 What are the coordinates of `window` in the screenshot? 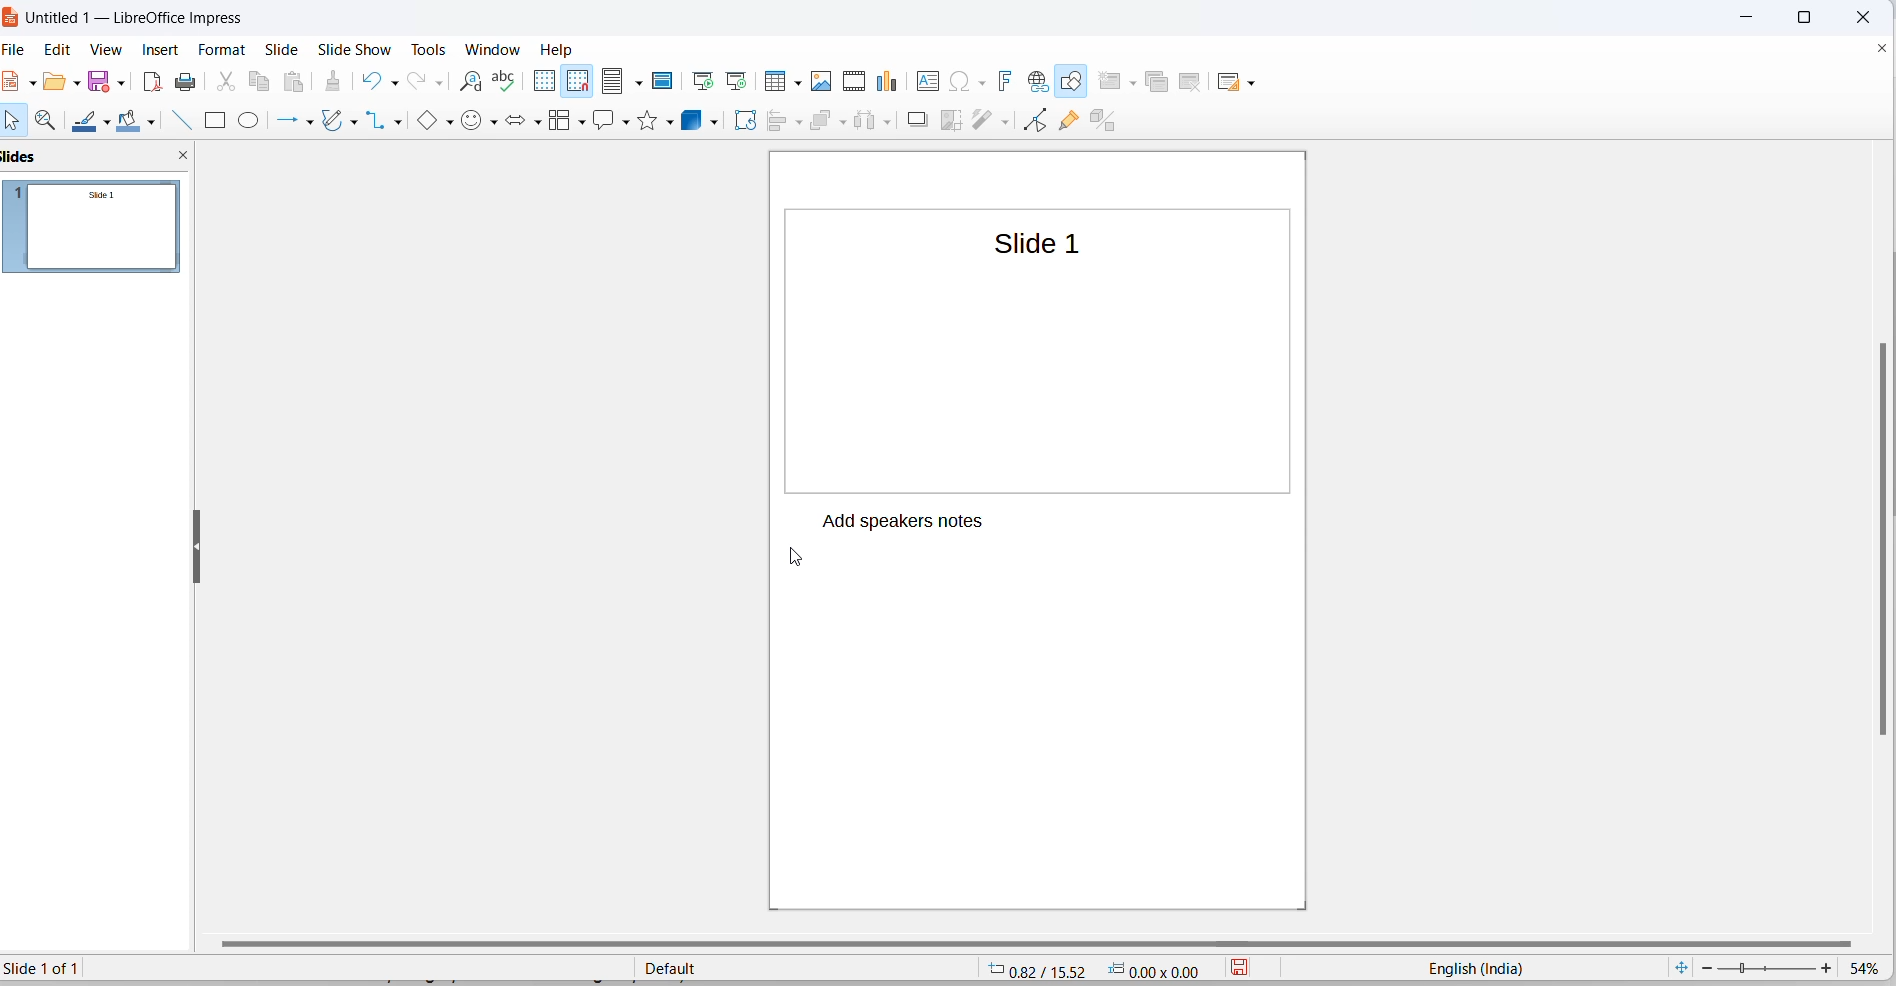 It's located at (492, 48).